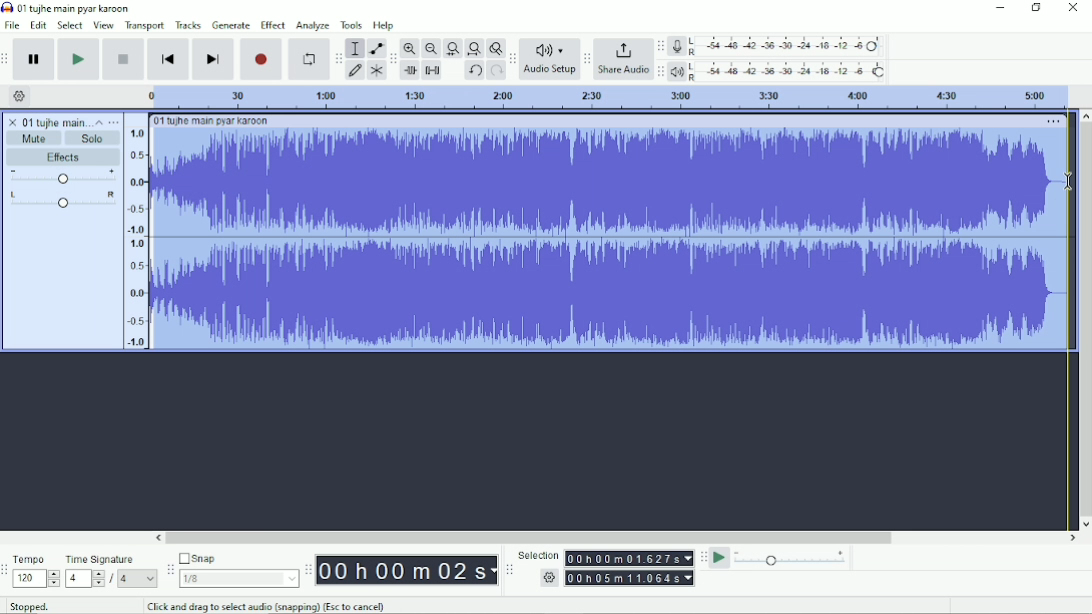 This screenshot has height=614, width=1092. What do you see at coordinates (261, 59) in the screenshot?
I see `Record` at bounding box center [261, 59].